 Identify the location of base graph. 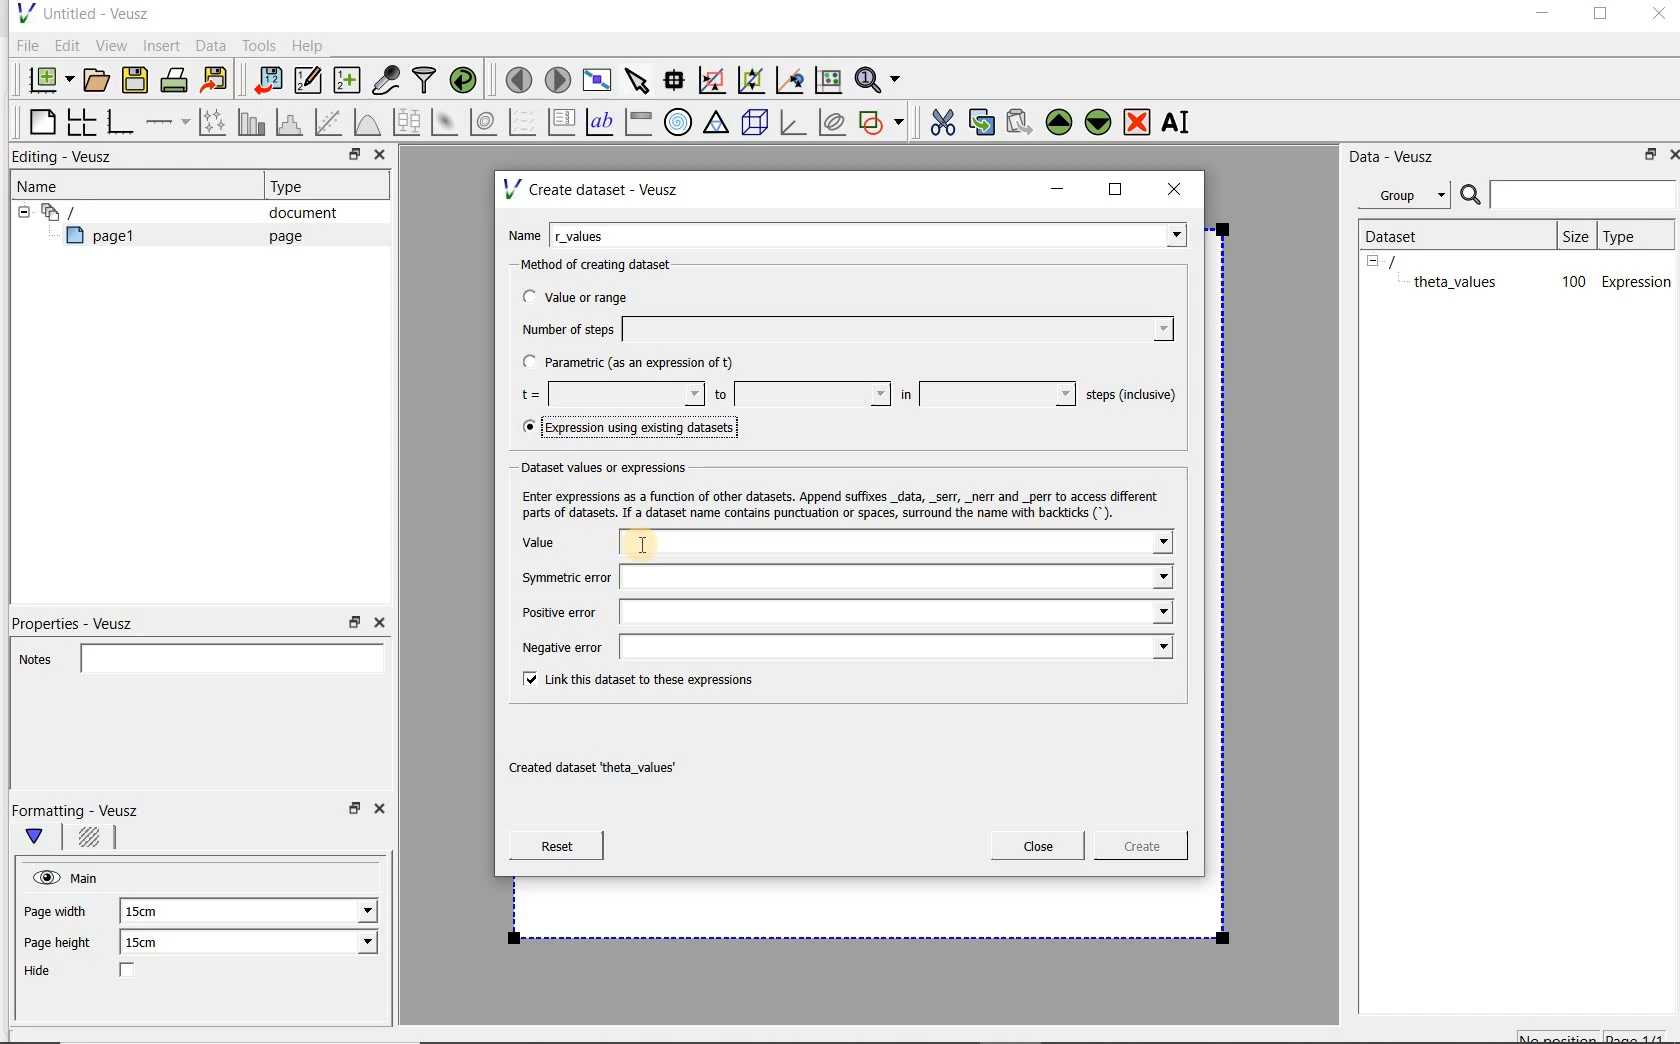
(119, 123).